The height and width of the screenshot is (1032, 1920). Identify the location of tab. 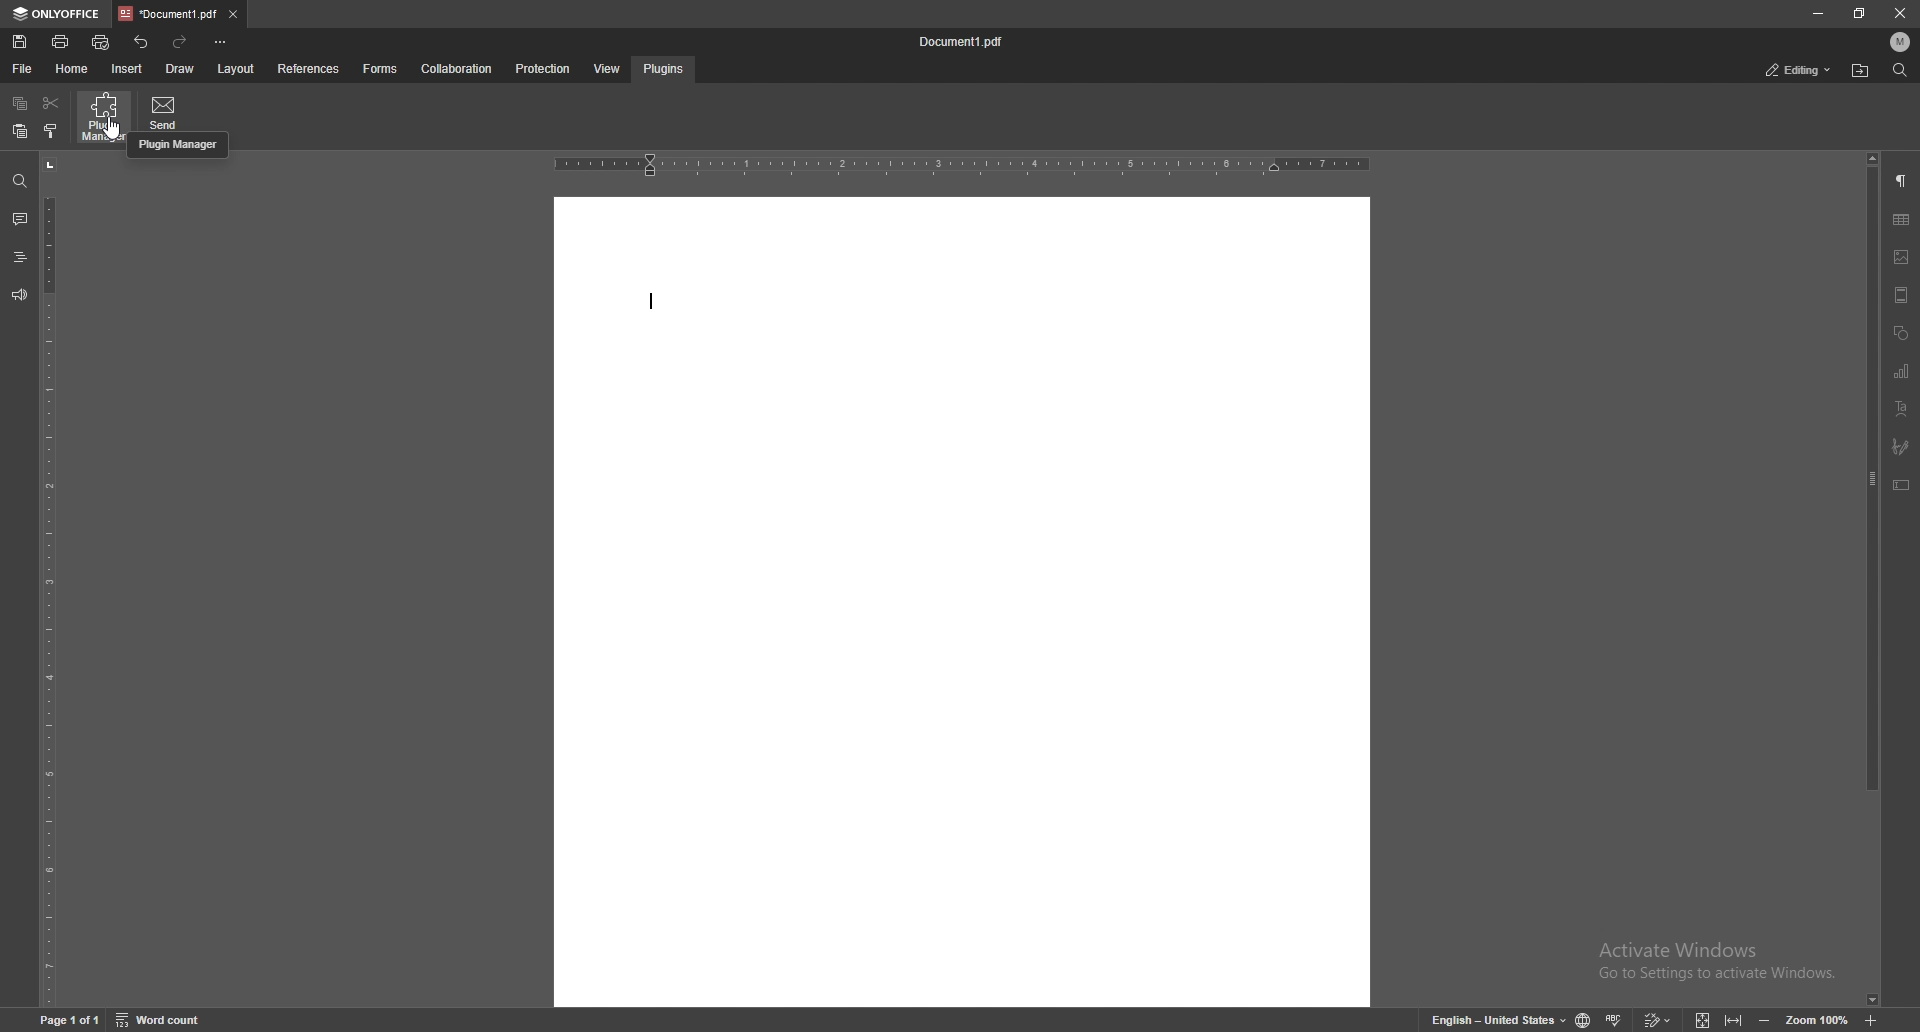
(167, 16).